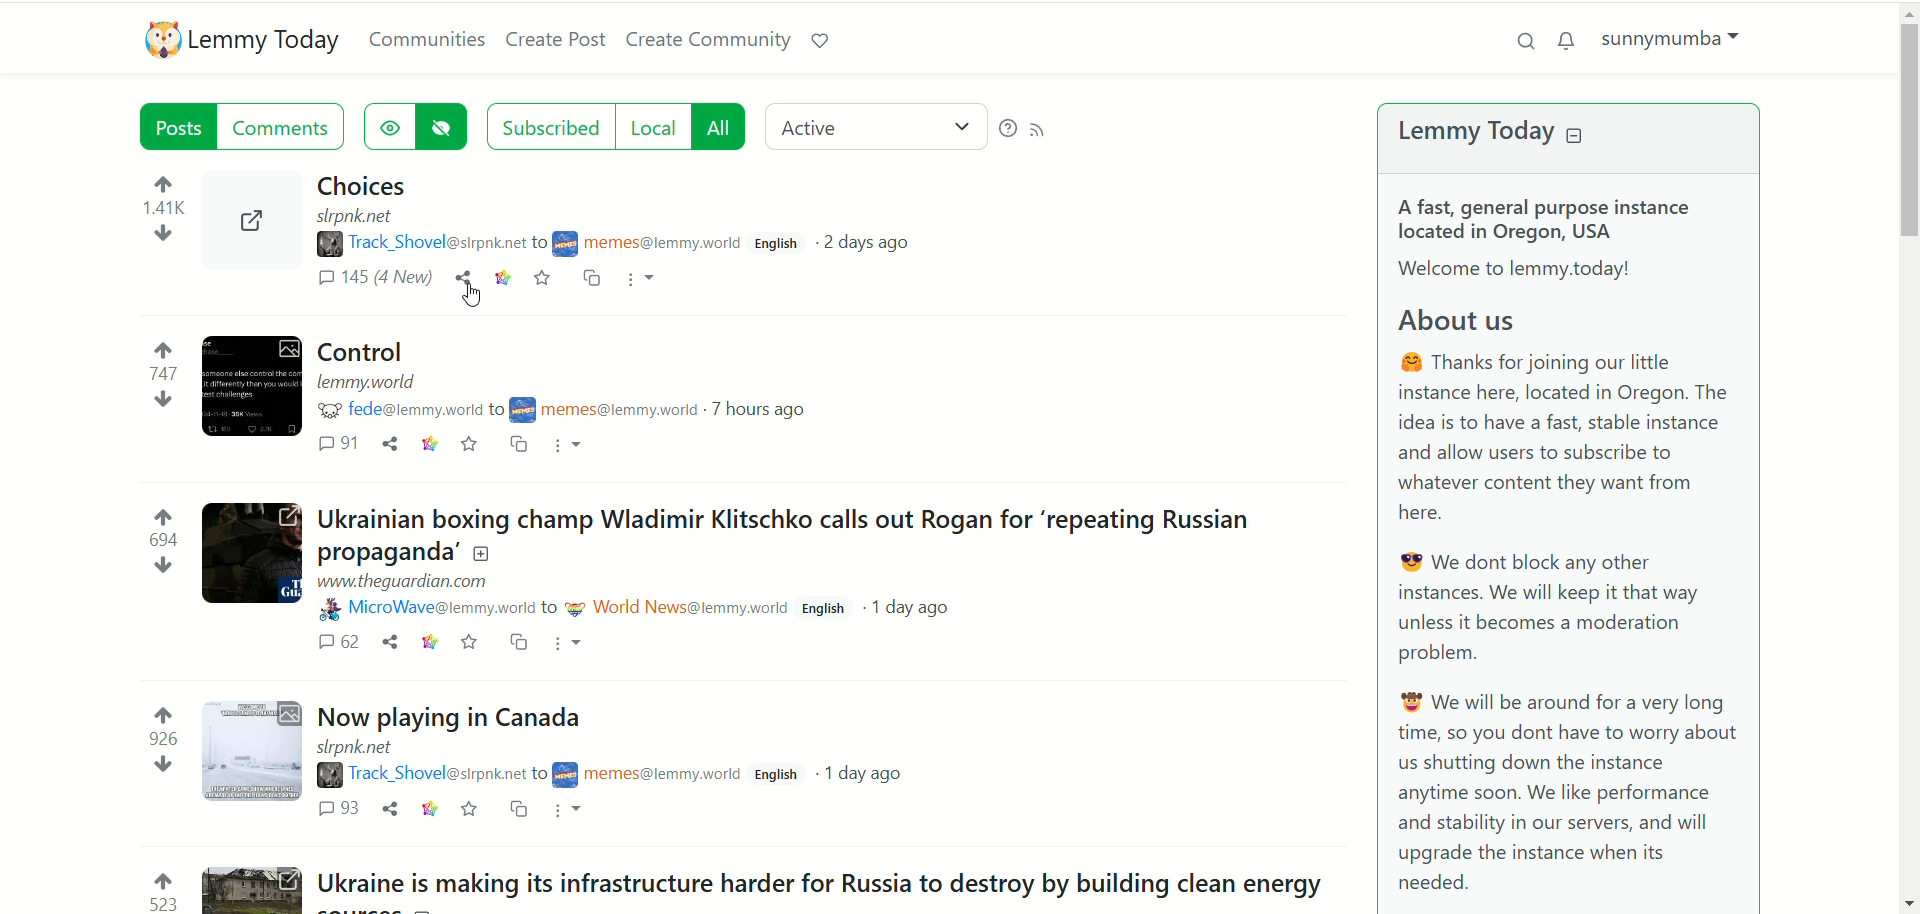  I want to click on search, so click(1517, 41).